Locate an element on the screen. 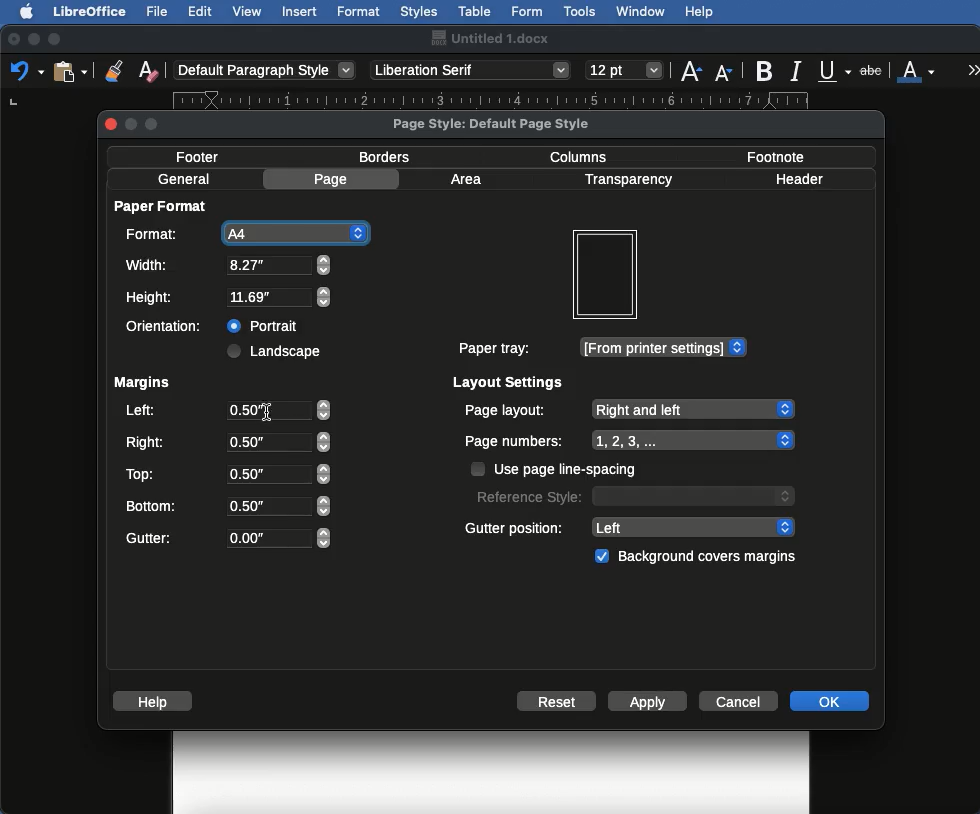 The height and width of the screenshot is (814, 980). Styles is located at coordinates (418, 11).